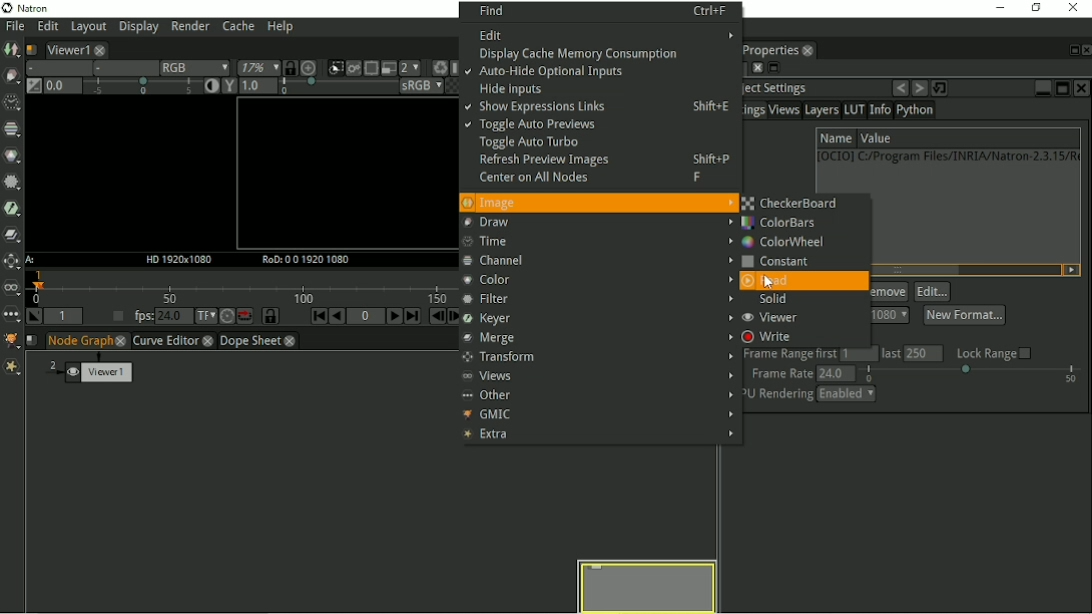 The height and width of the screenshot is (614, 1092). I want to click on A, so click(31, 260).